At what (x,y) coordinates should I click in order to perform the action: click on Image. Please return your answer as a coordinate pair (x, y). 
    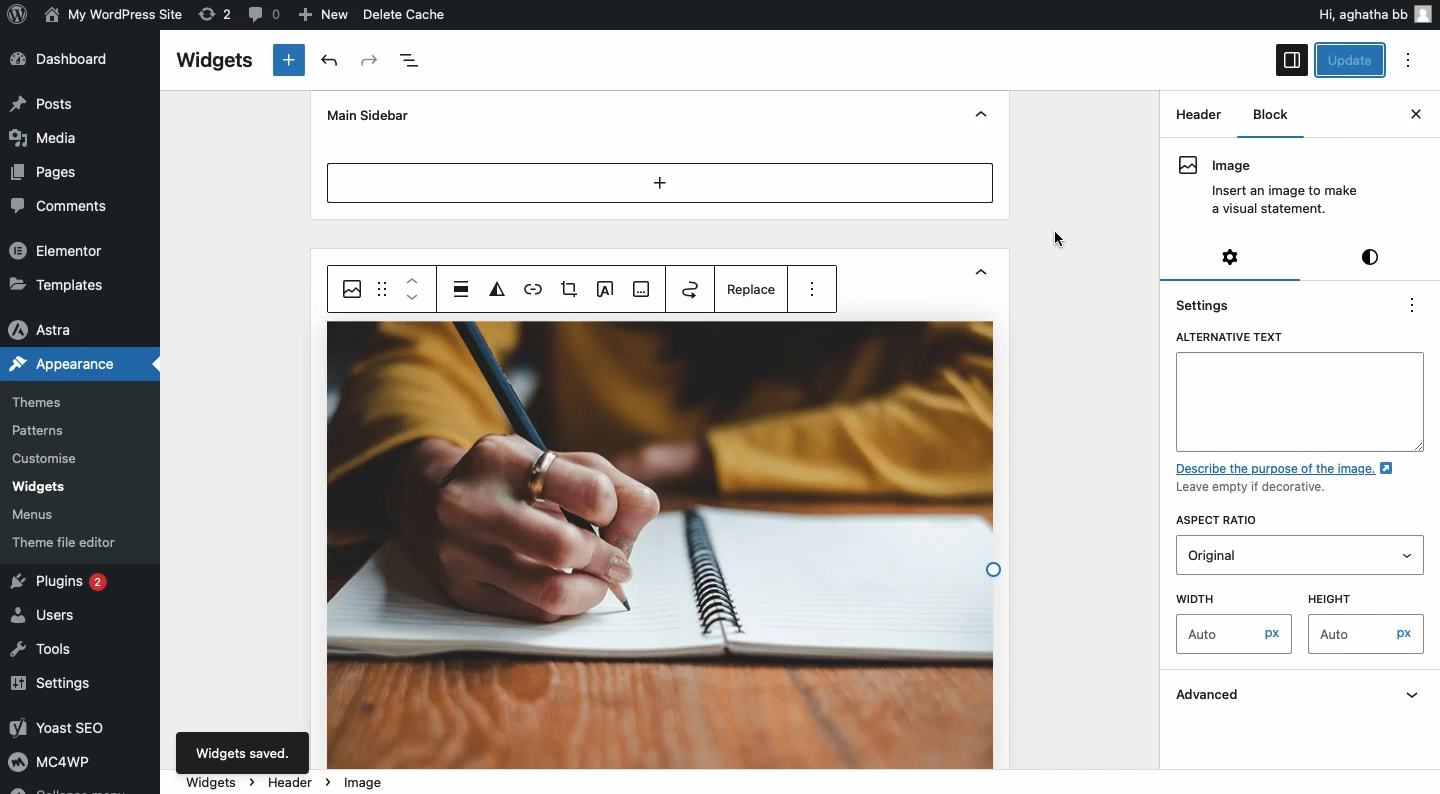
    Looking at the image, I should click on (353, 289).